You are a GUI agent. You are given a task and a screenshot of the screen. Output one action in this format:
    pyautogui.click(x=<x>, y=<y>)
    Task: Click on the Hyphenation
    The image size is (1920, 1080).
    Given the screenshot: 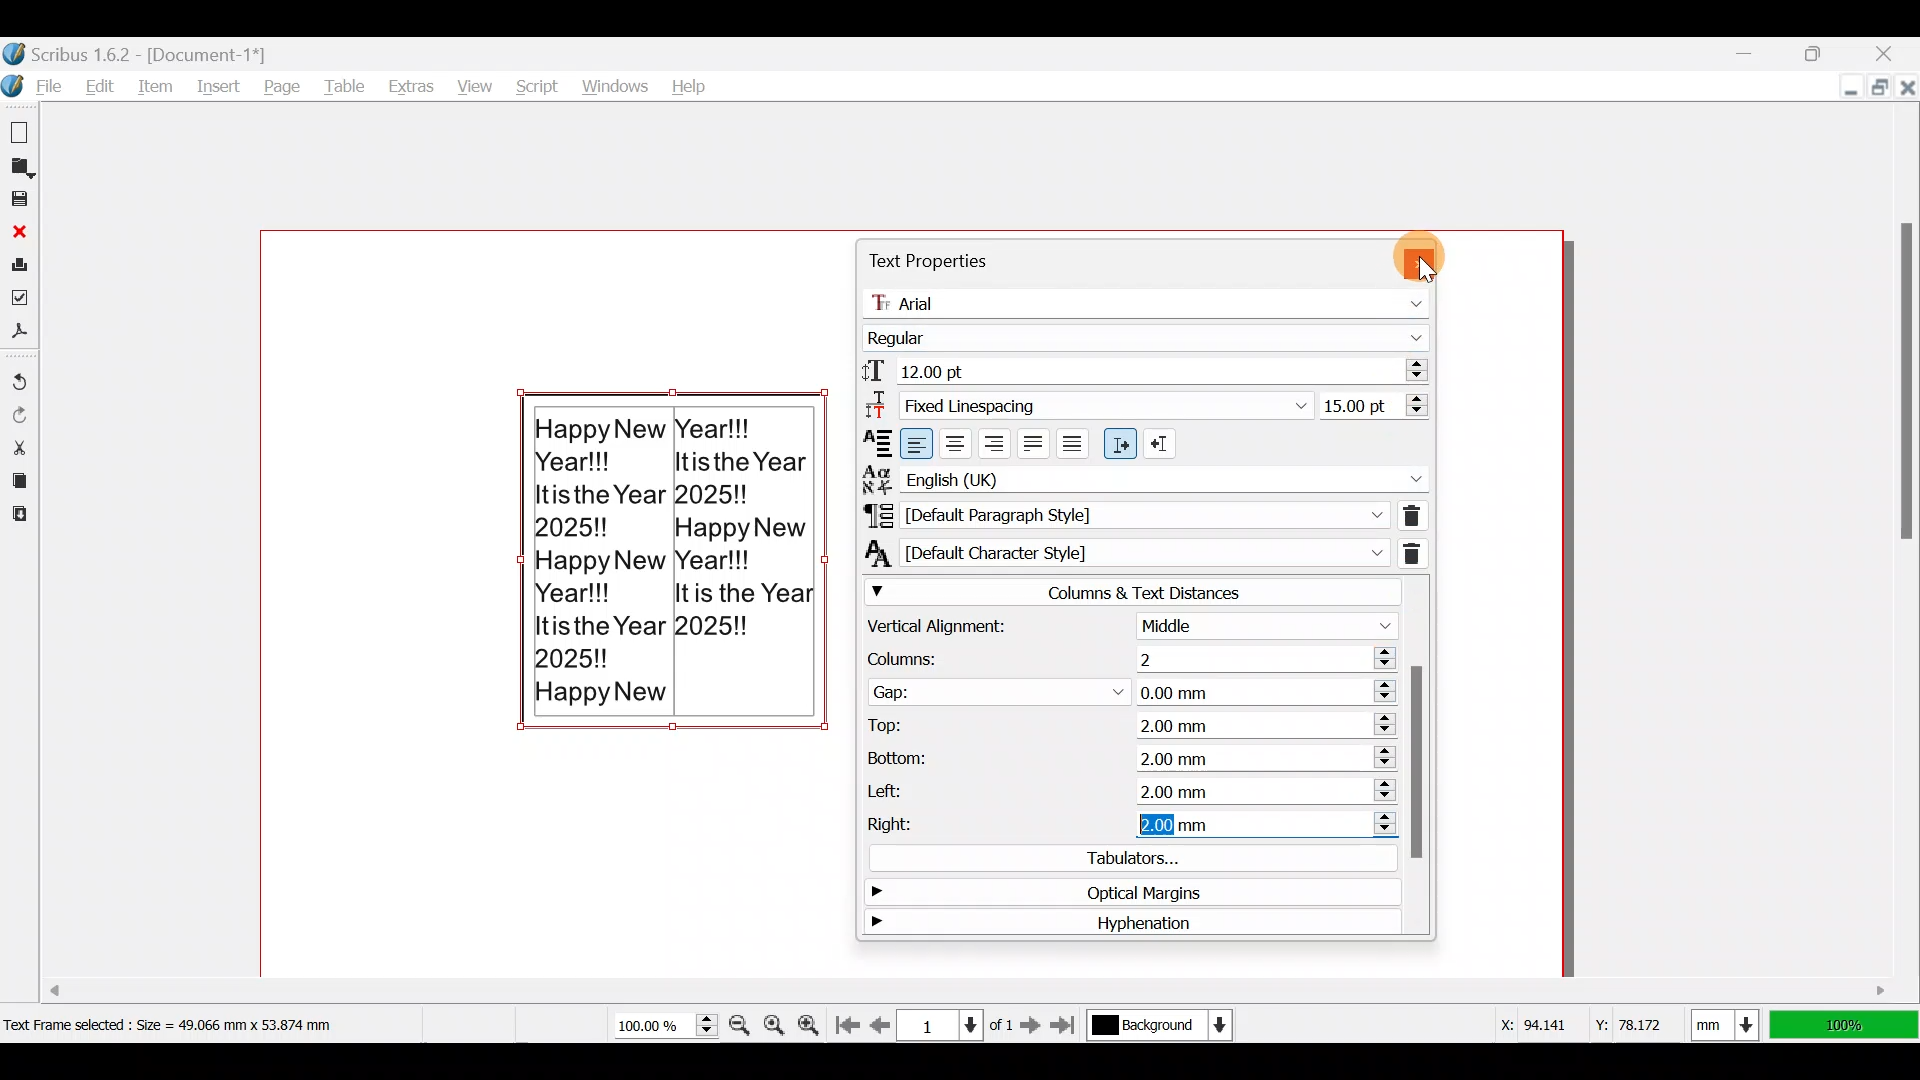 What is the action you would take?
    pyautogui.click(x=1120, y=924)
    